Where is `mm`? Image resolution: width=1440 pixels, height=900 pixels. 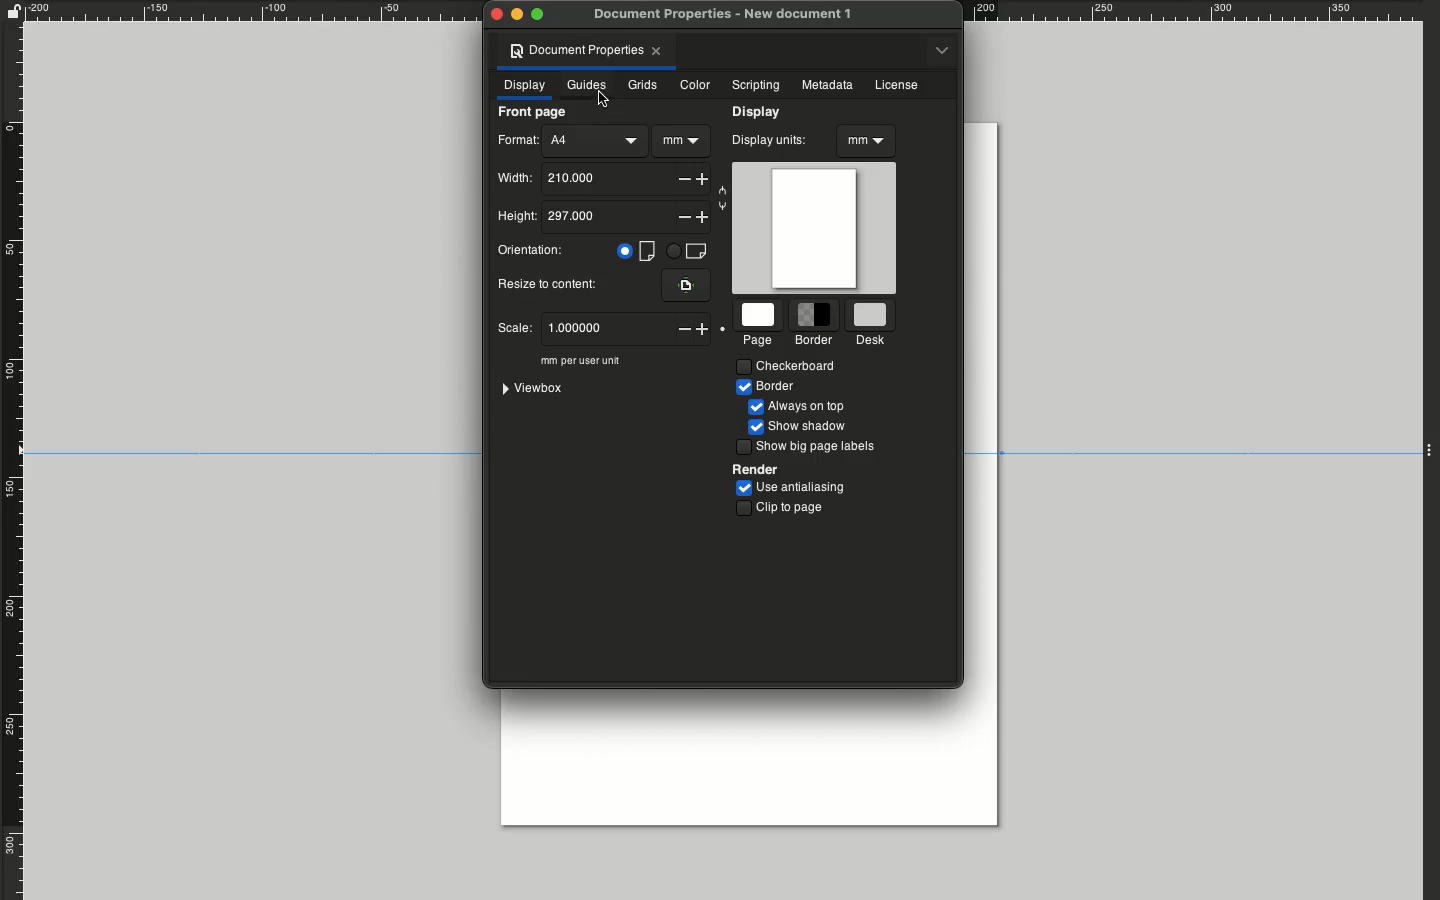
mm is located at coordinates (681, 142).